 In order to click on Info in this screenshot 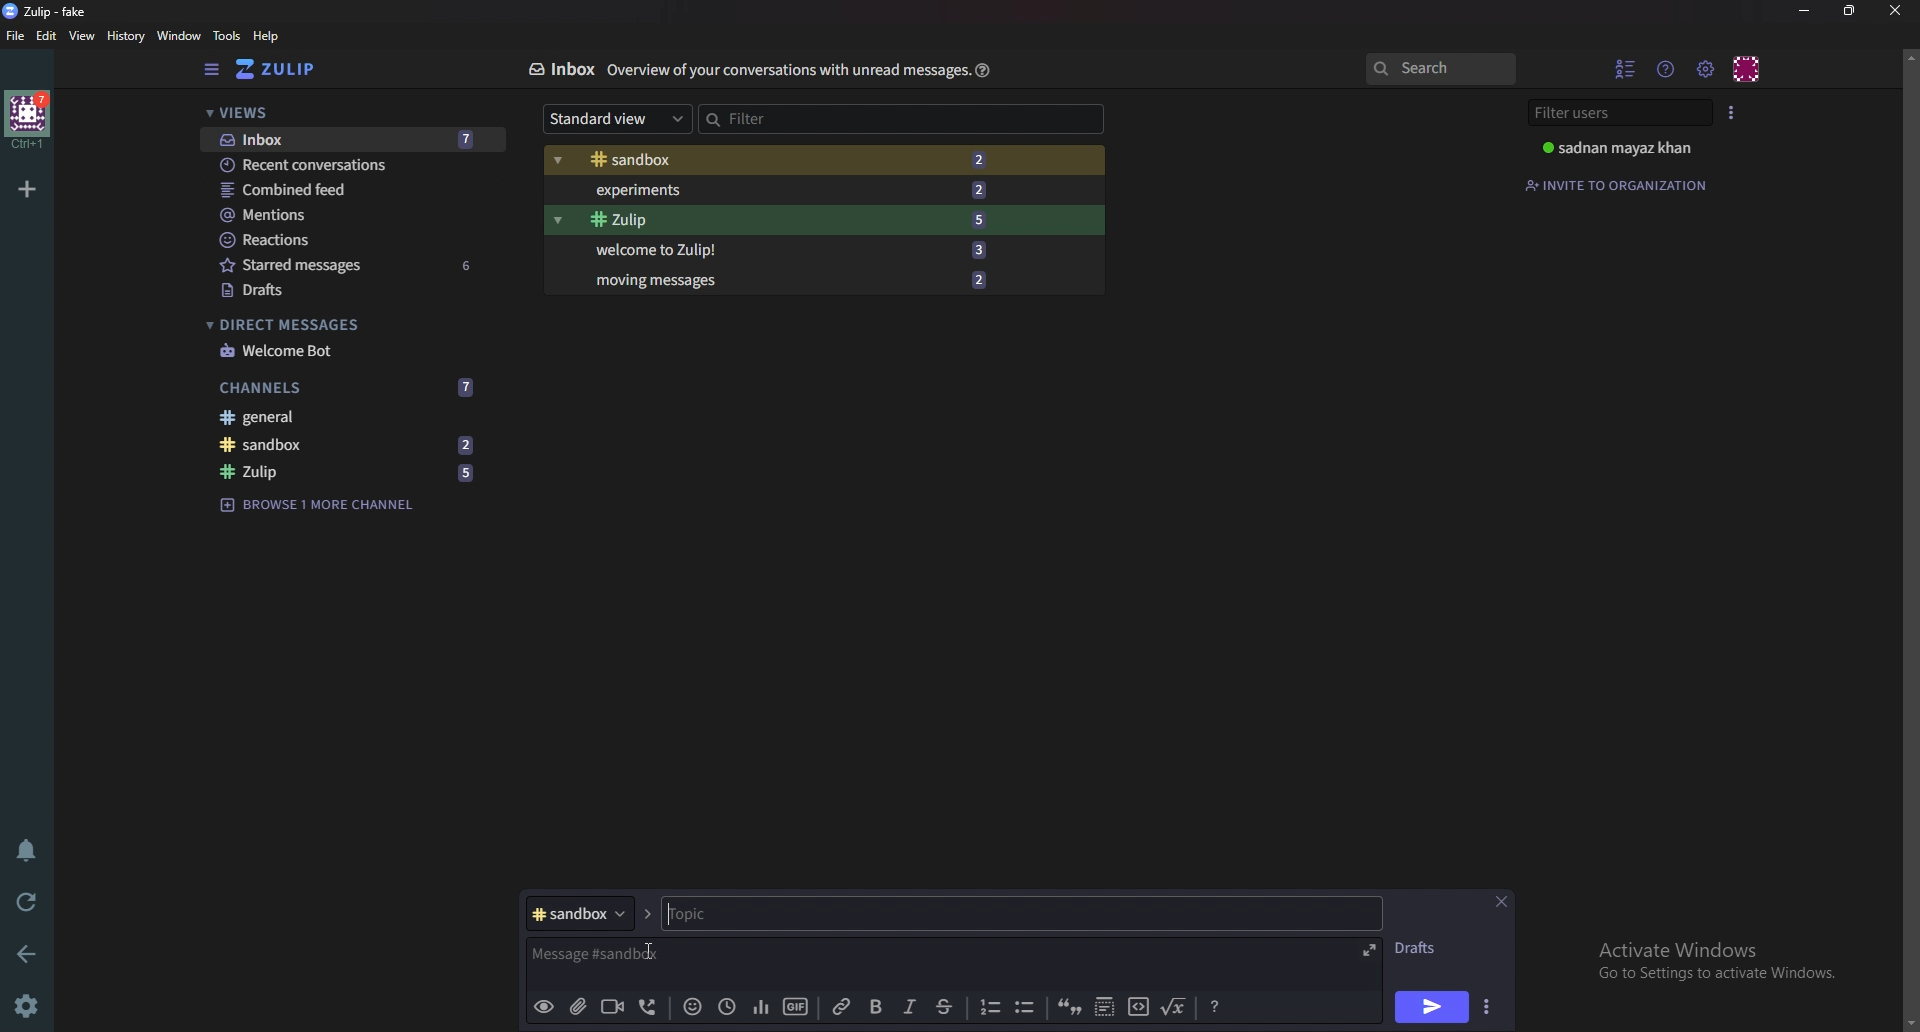, I will do `click(788, 69)`.